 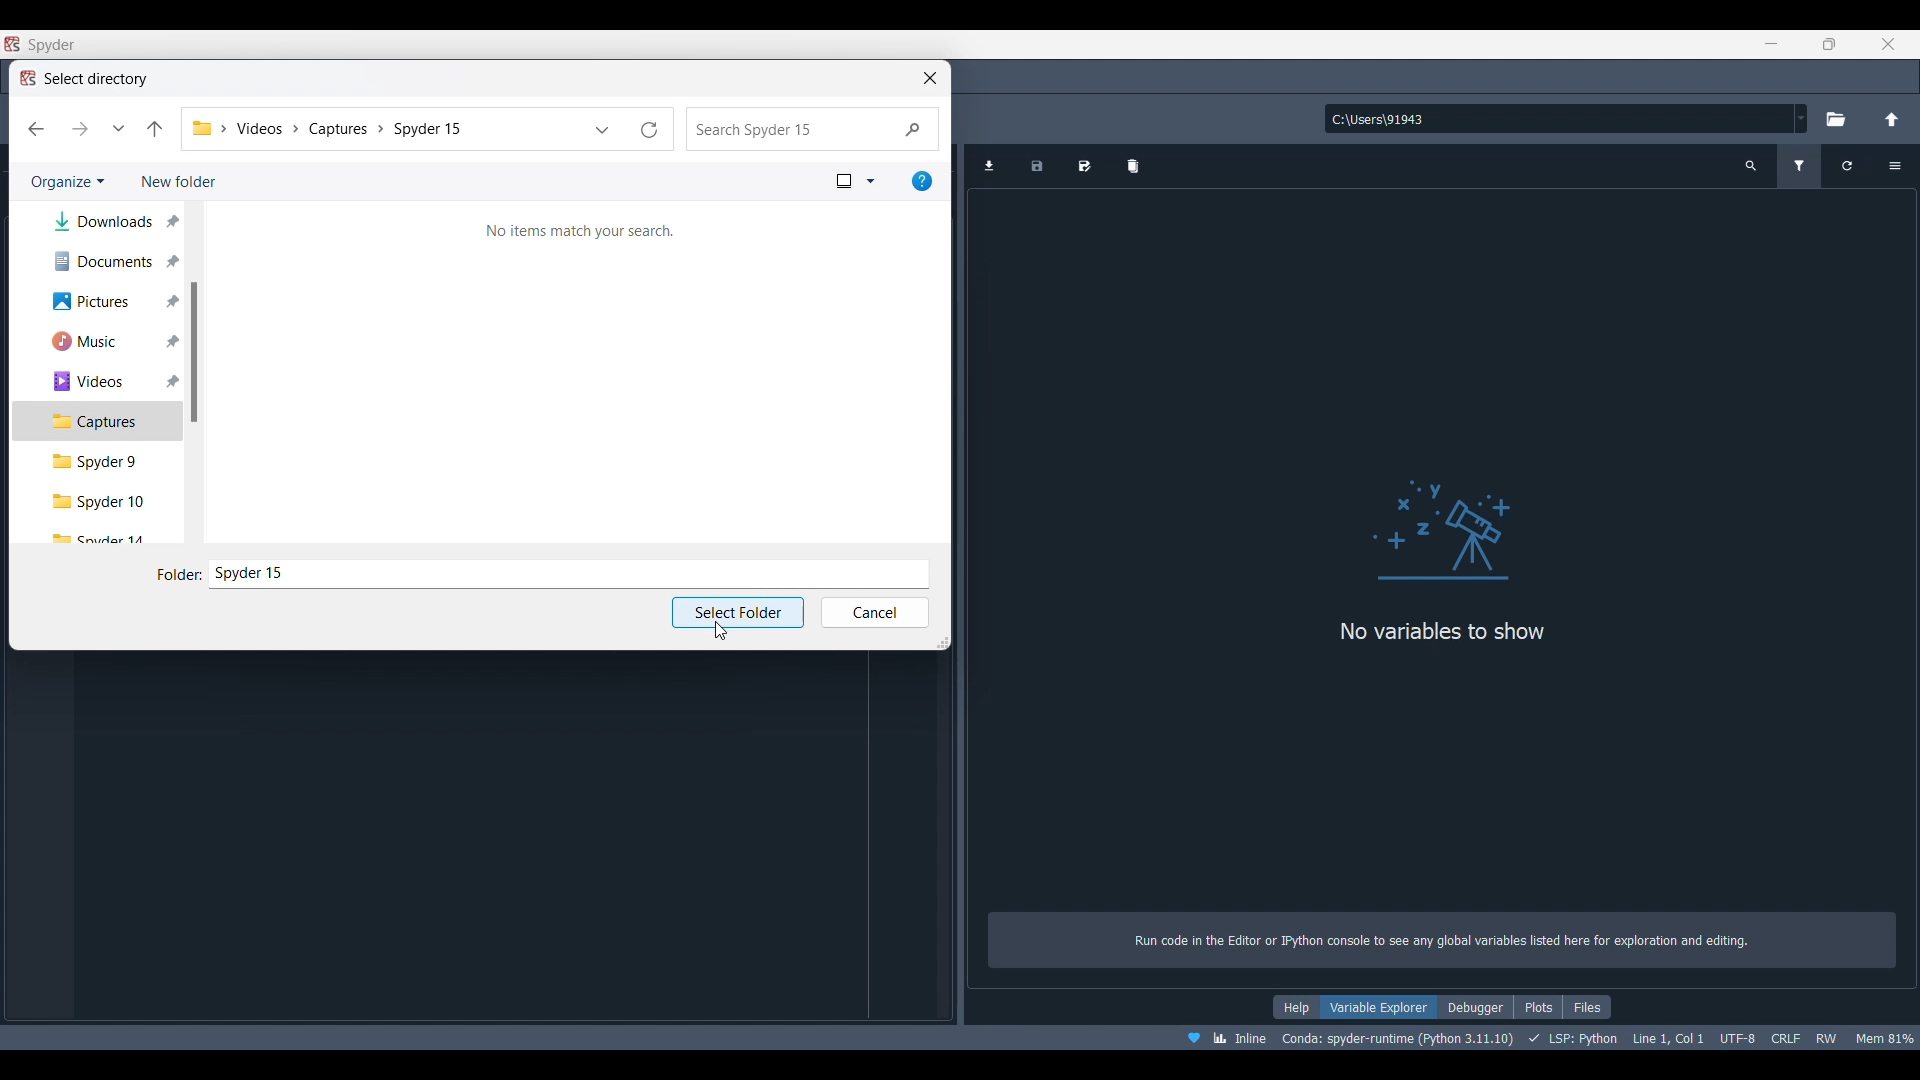 I want to click on Remove all variables, so click(x=1133, y=166).